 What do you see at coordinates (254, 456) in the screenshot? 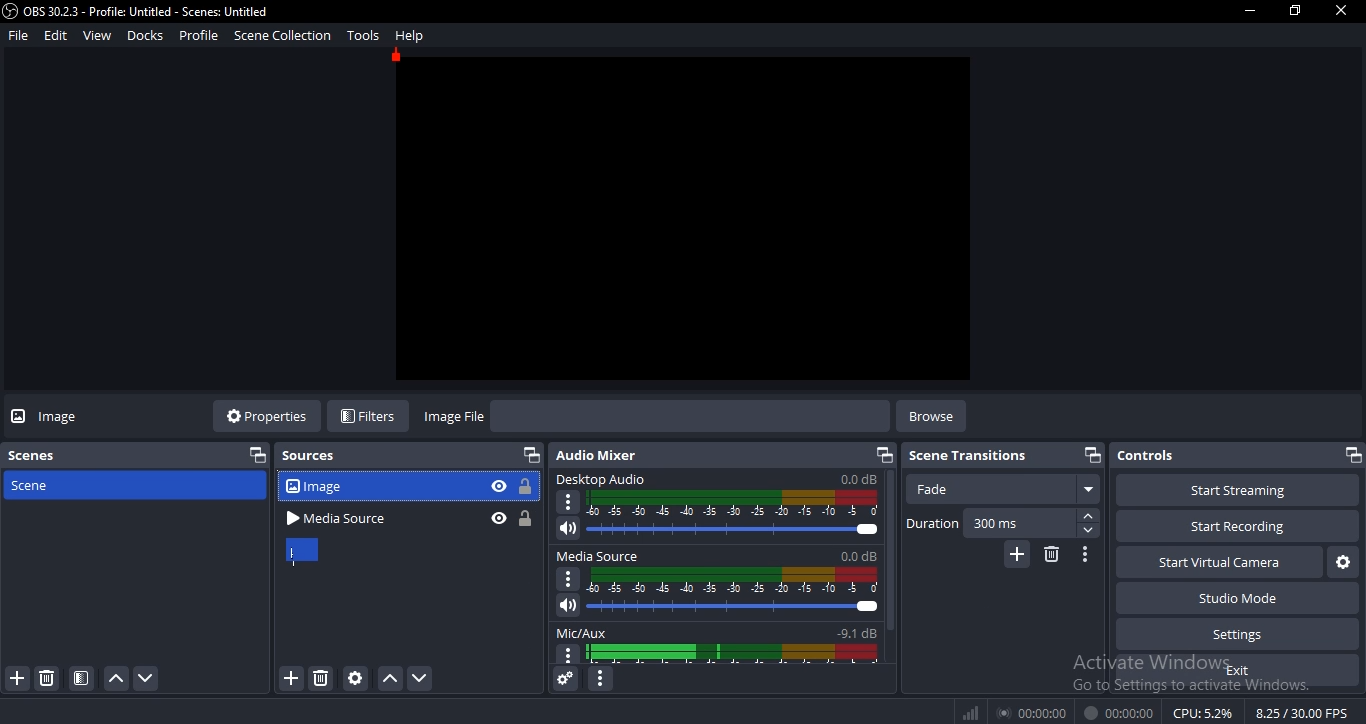
I see `restore` at bounding box center [254, 456].